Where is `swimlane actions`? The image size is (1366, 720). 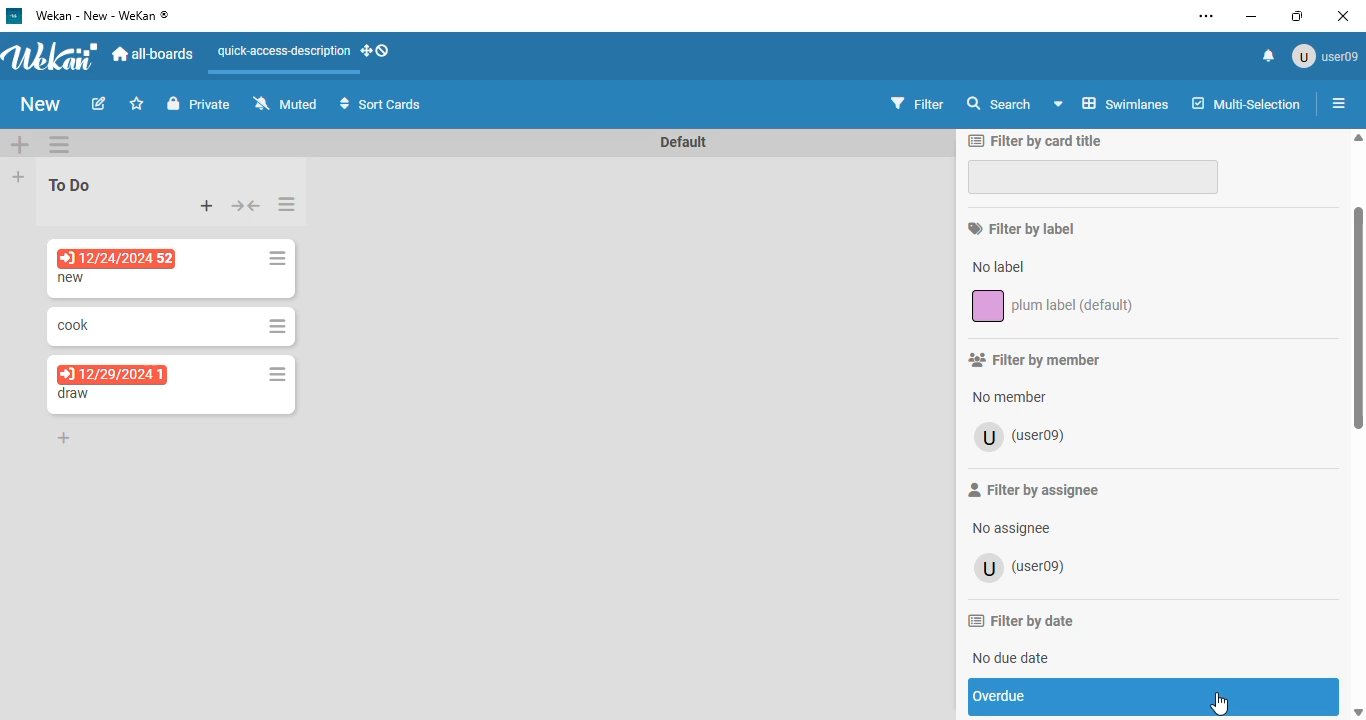 swimlane actions is located at coordinates (58, 144).